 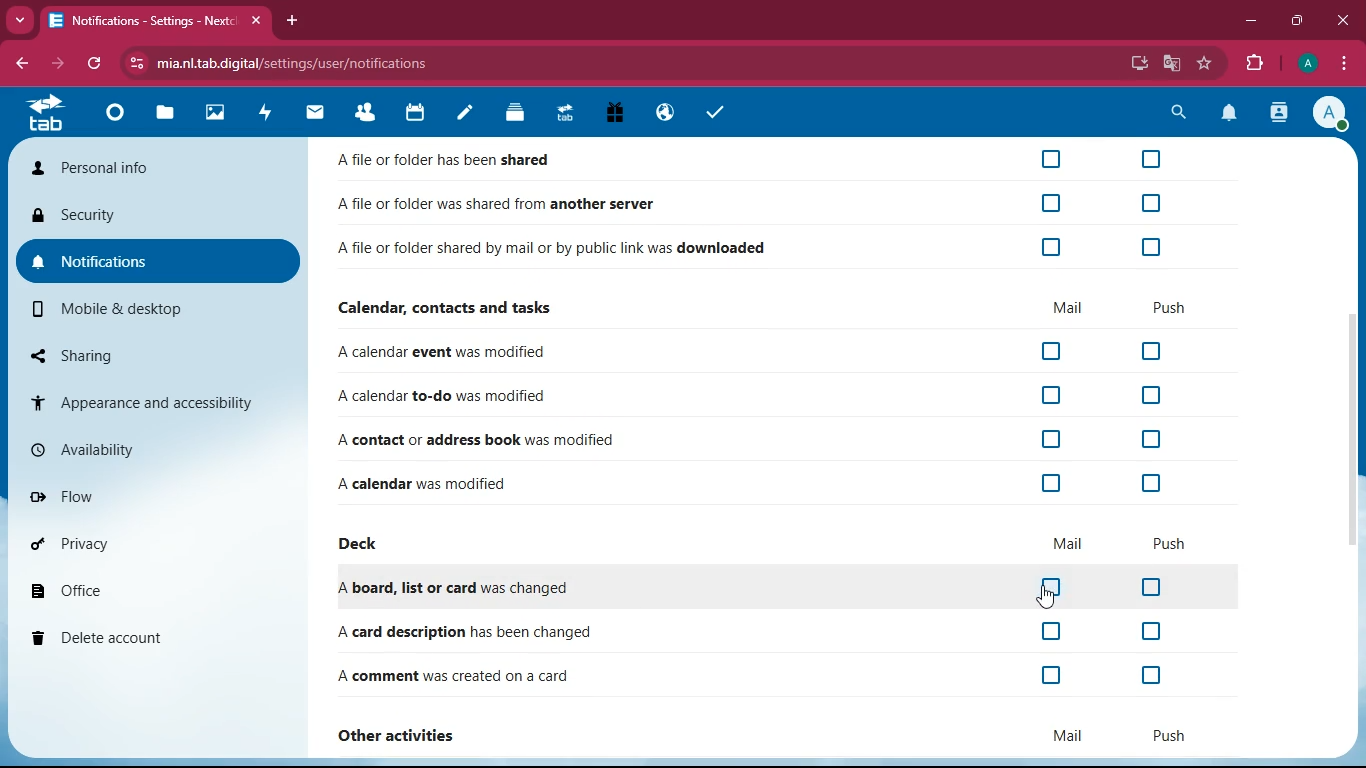 I want to click on images, so click(x=219, y=115).